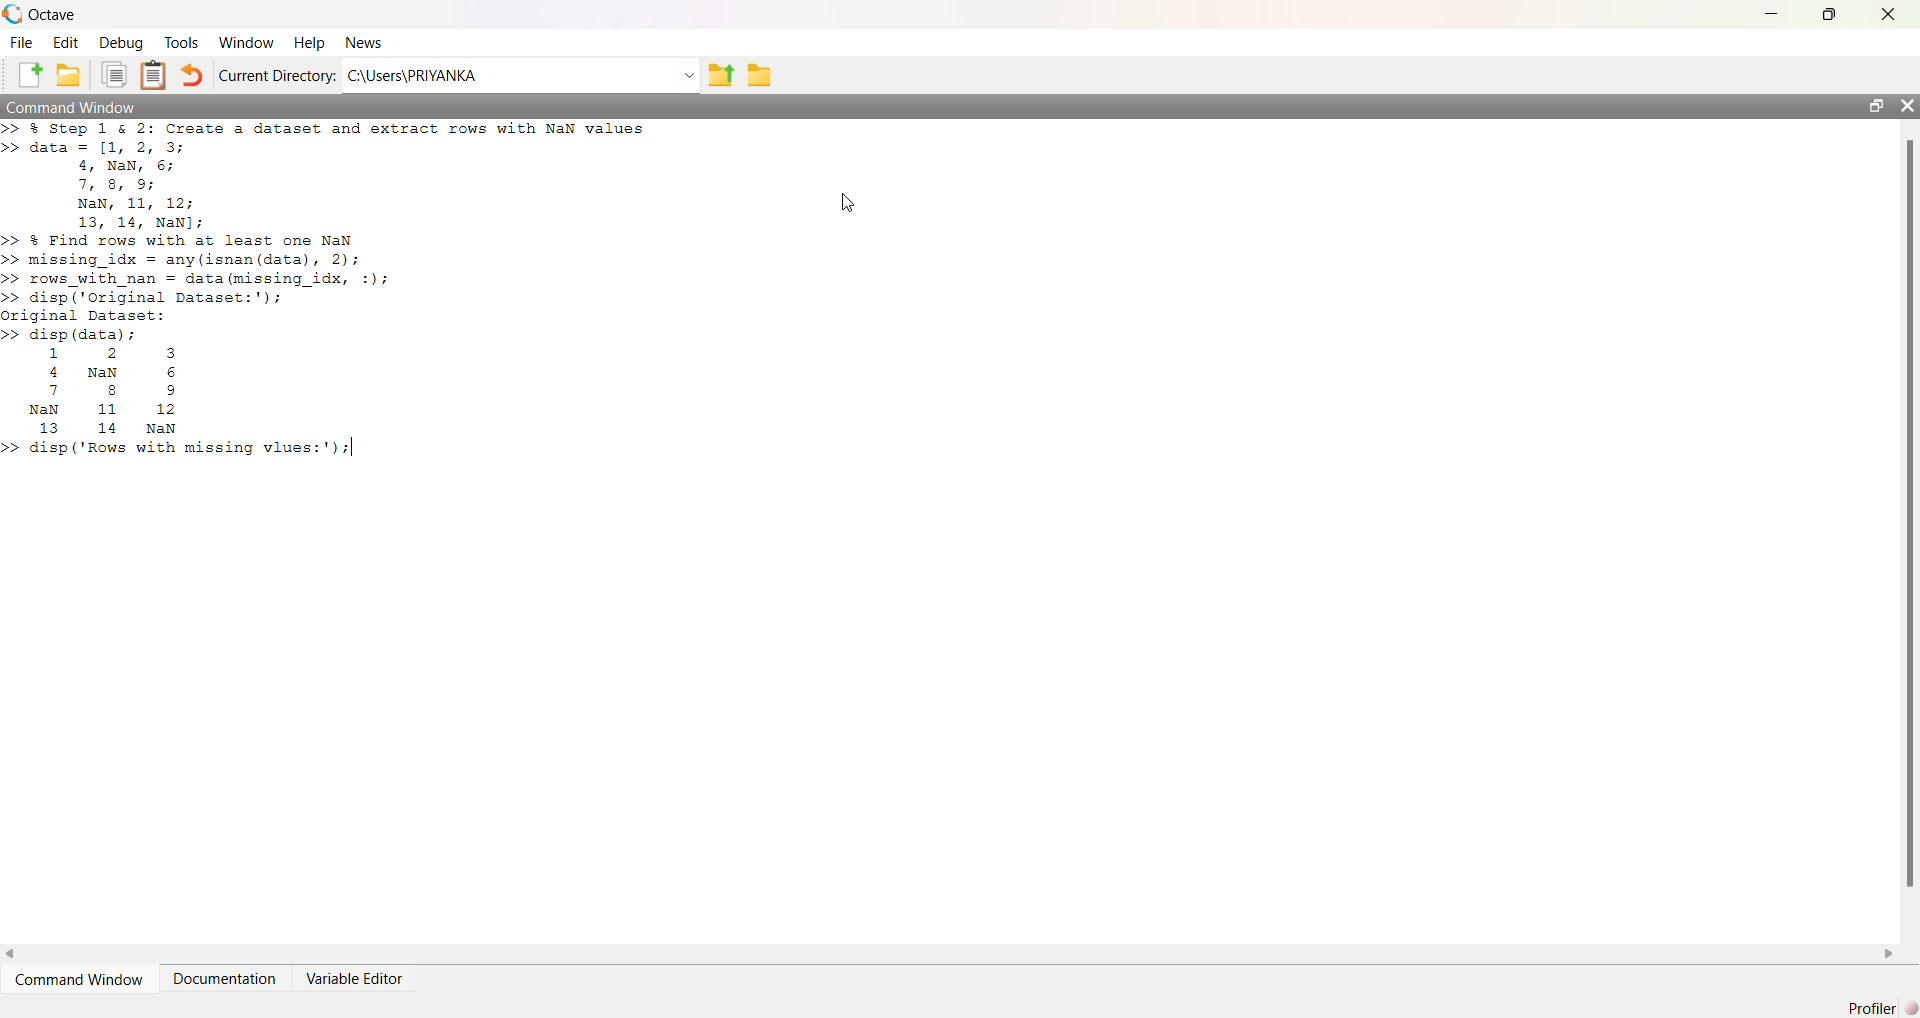 Image resolution: width=1920 pixels, height=1018 pixels. What do you see at coordinates (849, 203) in the screenshot?
I see `cursor` at bounding box center [849, 203].